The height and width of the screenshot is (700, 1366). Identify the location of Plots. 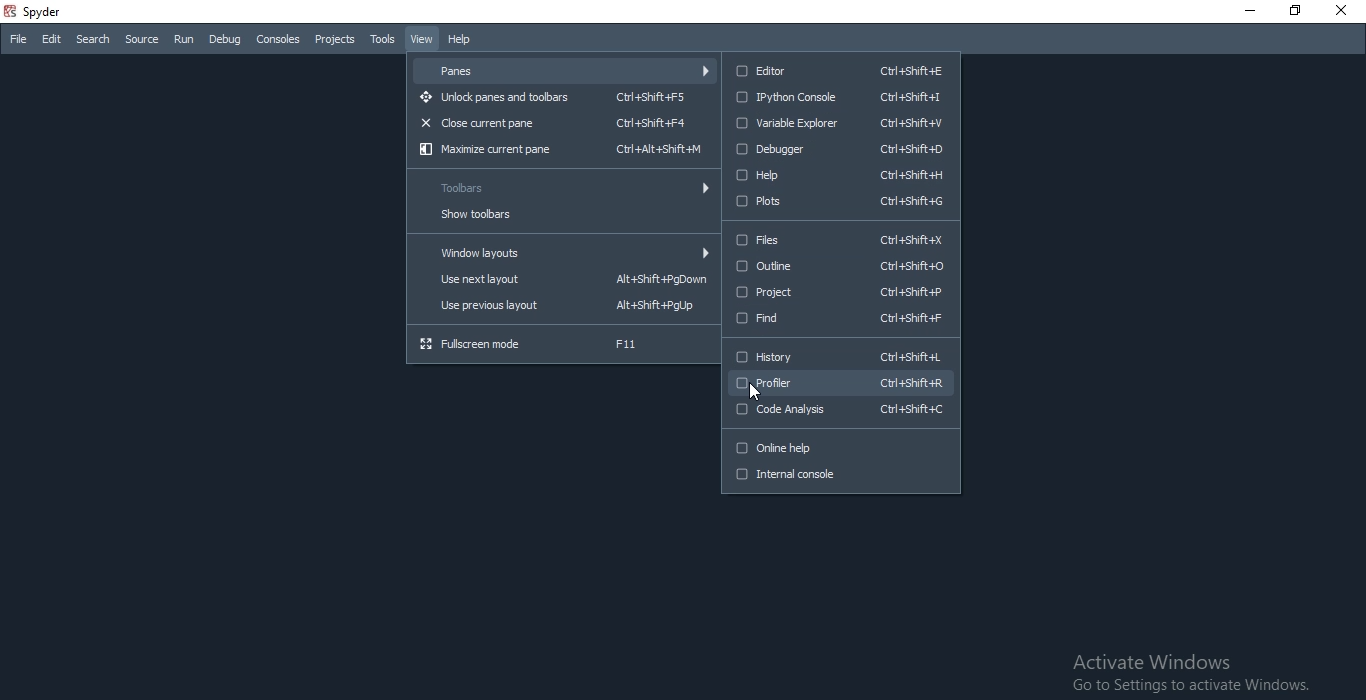
(842, 202).